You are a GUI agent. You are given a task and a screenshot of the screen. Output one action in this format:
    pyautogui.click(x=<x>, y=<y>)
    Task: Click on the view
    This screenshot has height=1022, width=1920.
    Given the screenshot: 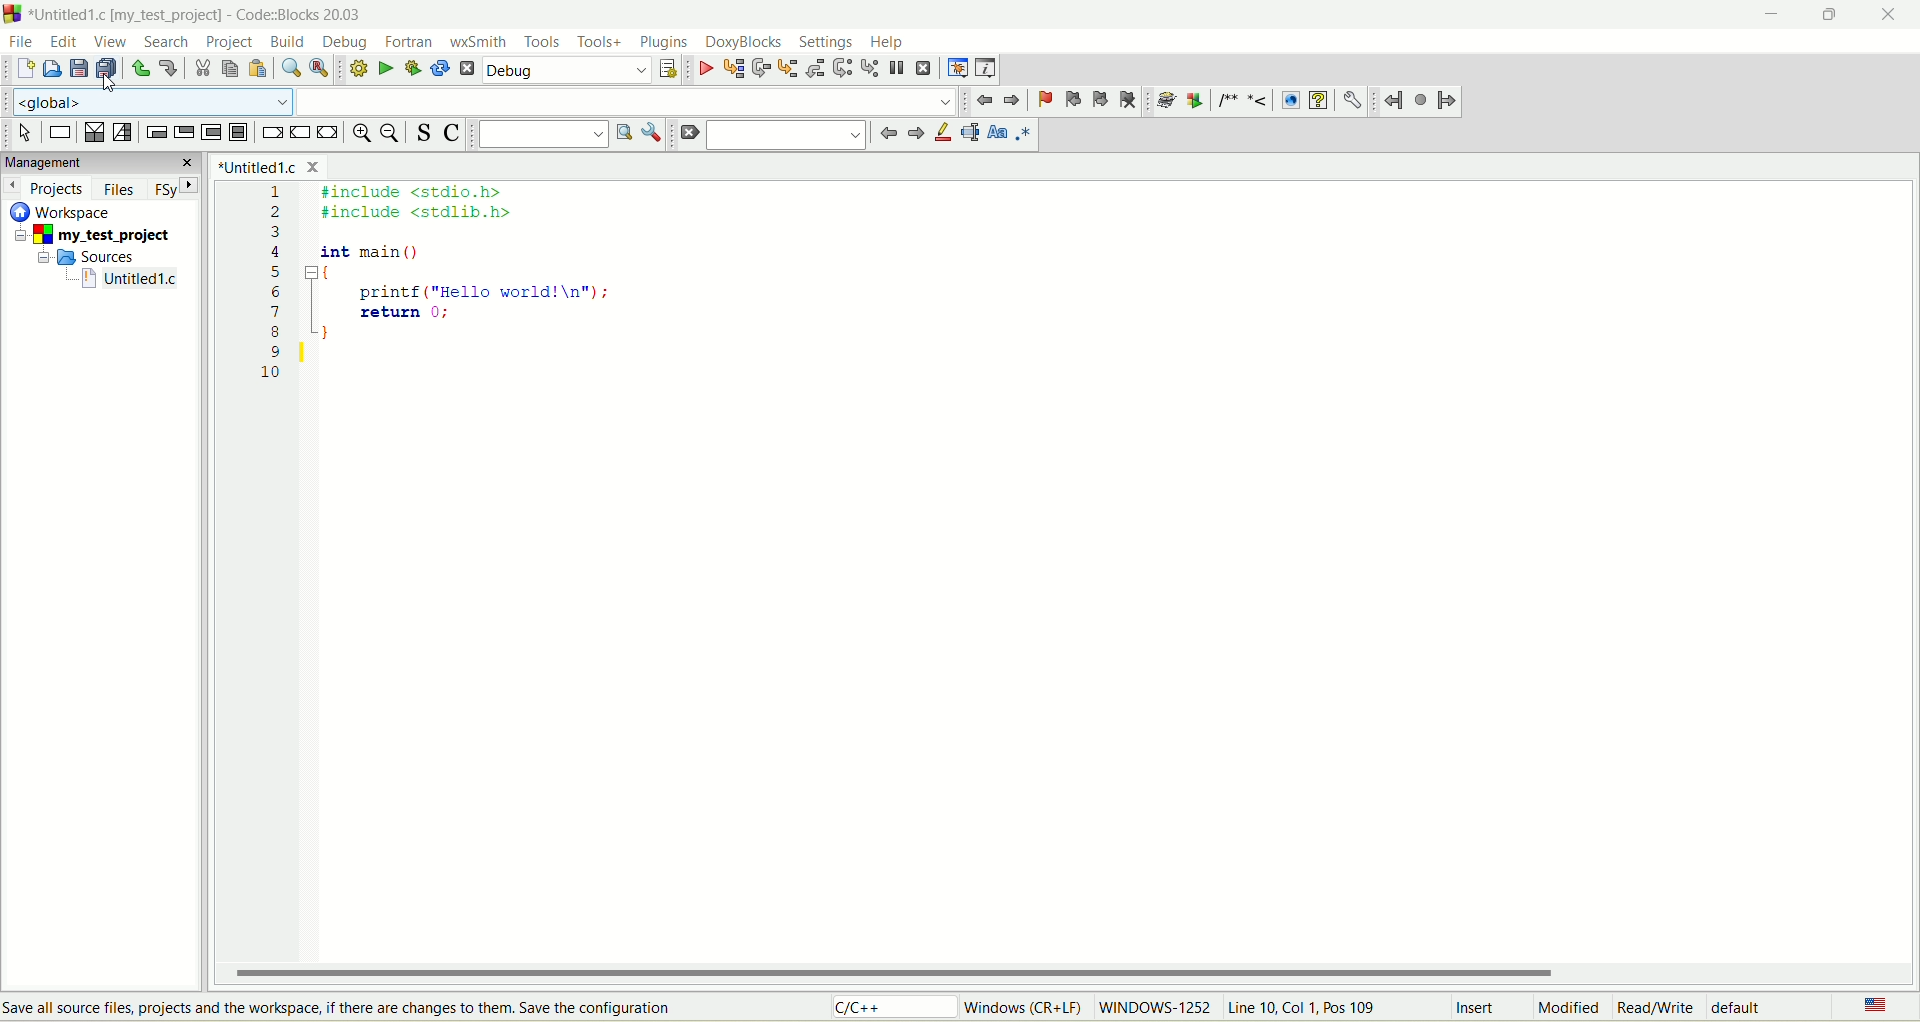 What is the action you would take?
    pyautogui.click(x=111, y=44)
    